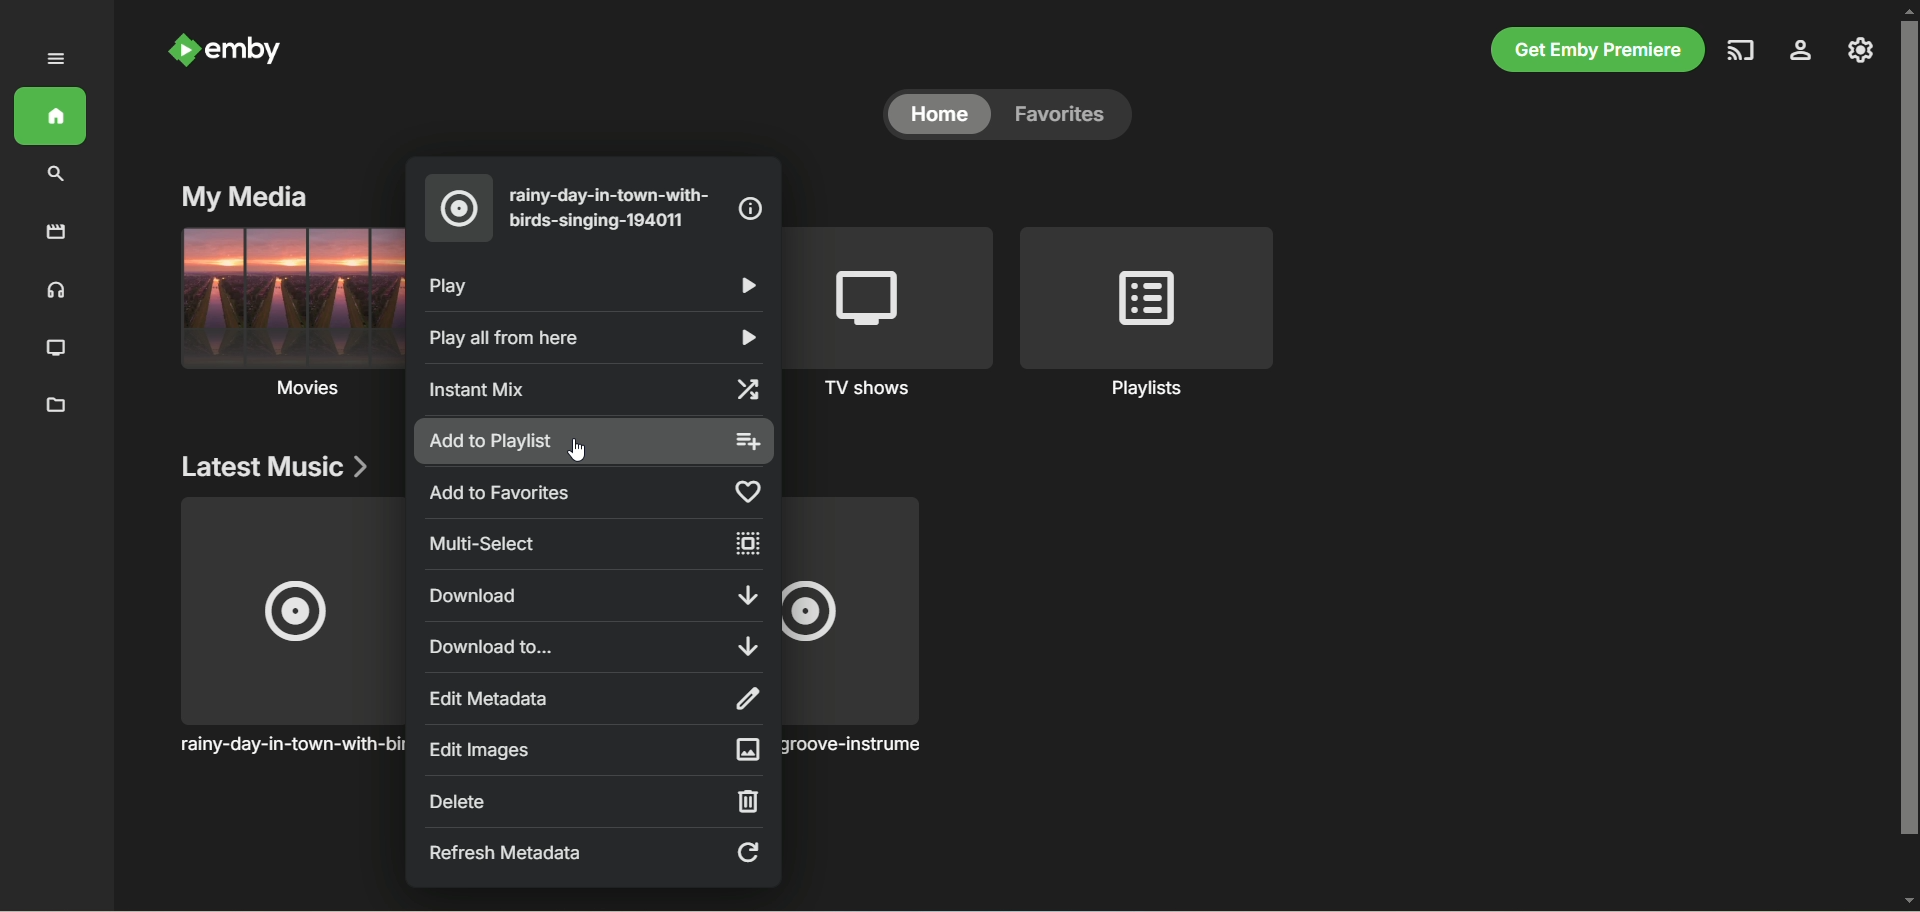 Image resolution: width=1920 pixels, height=912 pixels. I want to click on Emby logo, so click(183, 50).